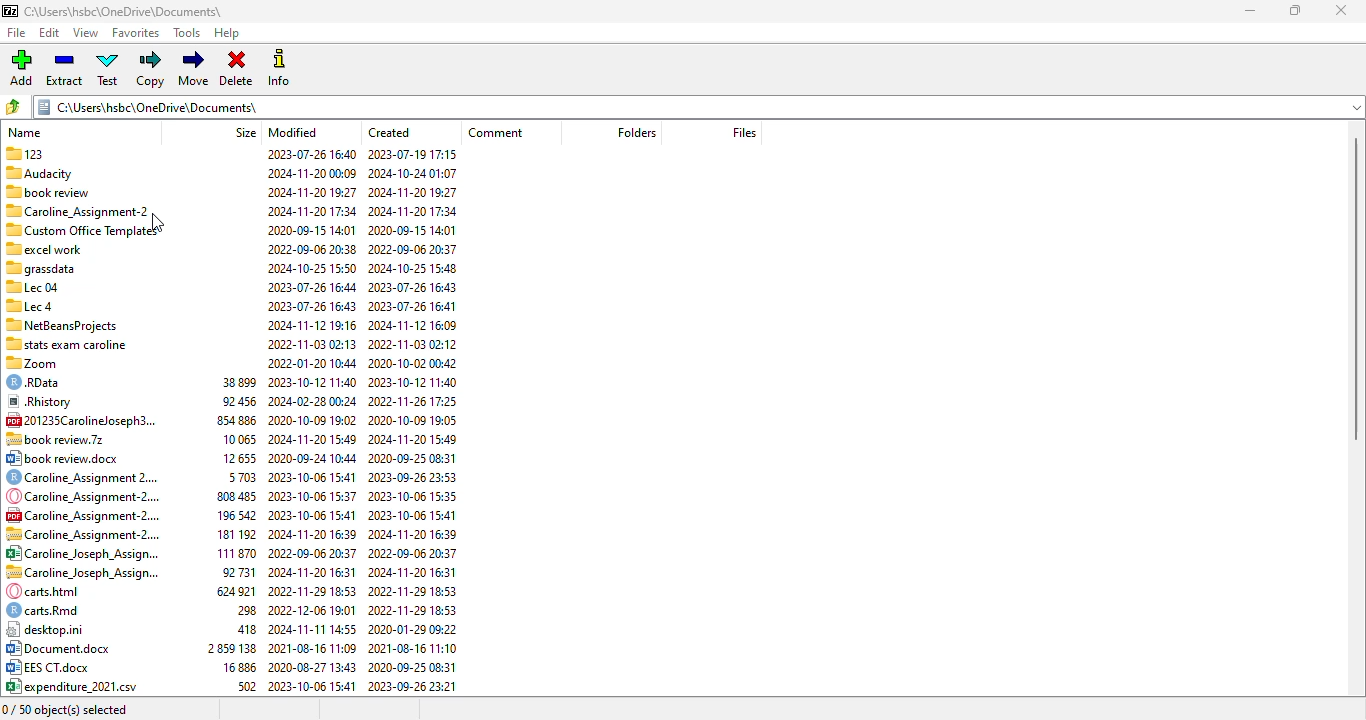 The width and height of the screenshot is (1366, 720). Describe the element at coordinates (416, 687) in the screenshot. I see `2023-09-26 23:21` at that location.